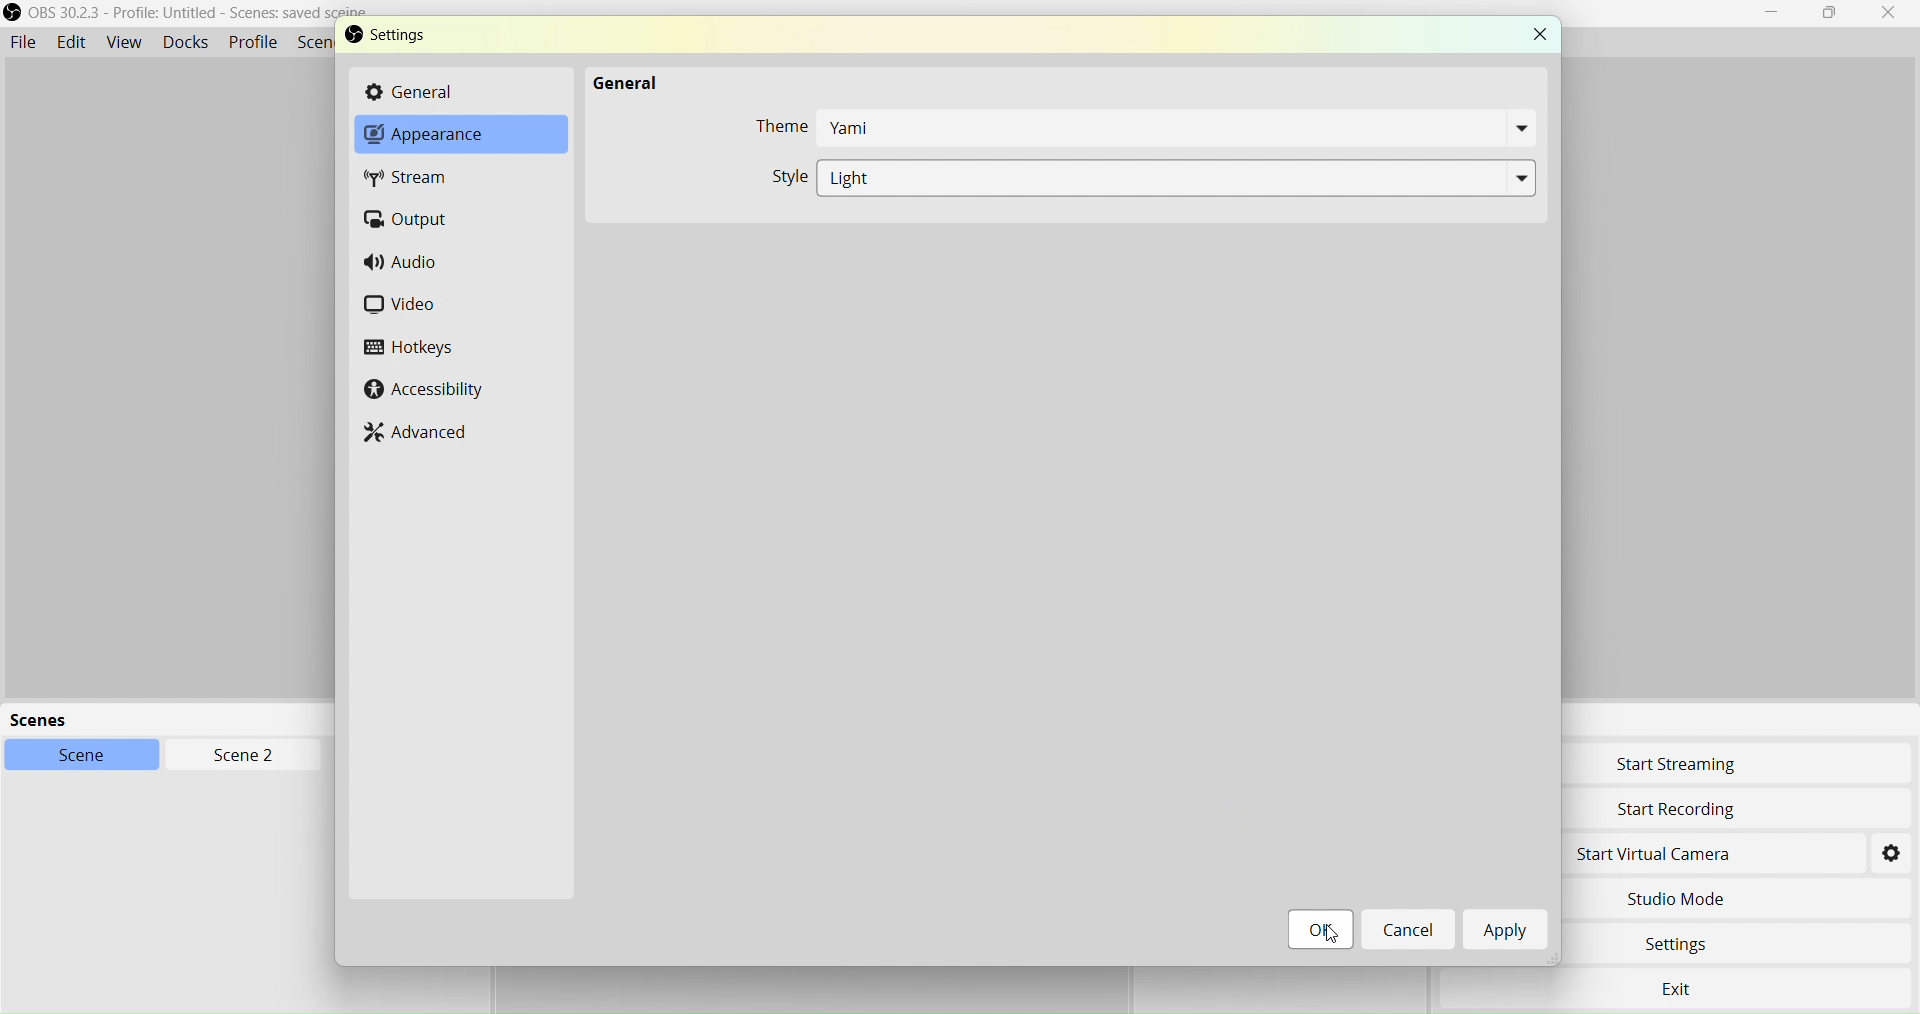 This screenshot has width=1920, height=1014. What do you see at coordinates (428, 434) in the screenshot?
I see `Advanced` at bounding box center [428, 434].